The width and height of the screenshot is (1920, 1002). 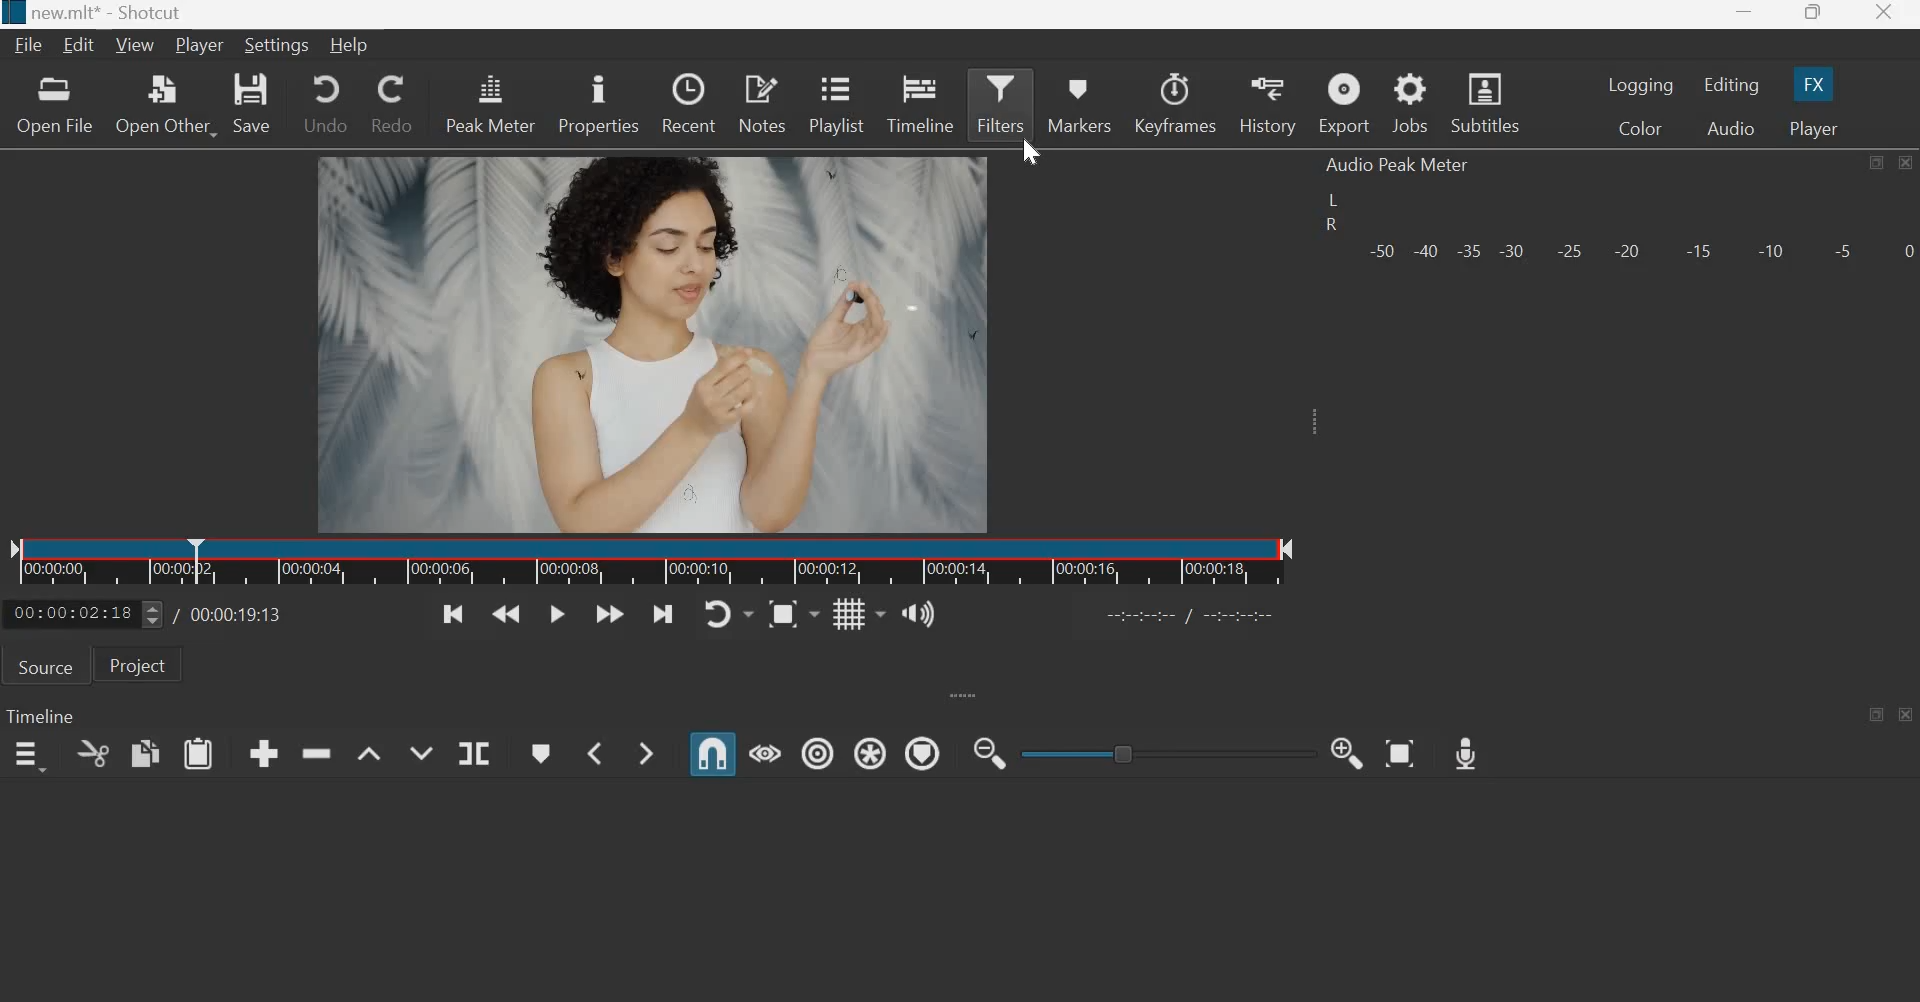 What do you see at coordinates (198, 753) in the screenshot?
I see `paste` at bounding box center [198, 753].